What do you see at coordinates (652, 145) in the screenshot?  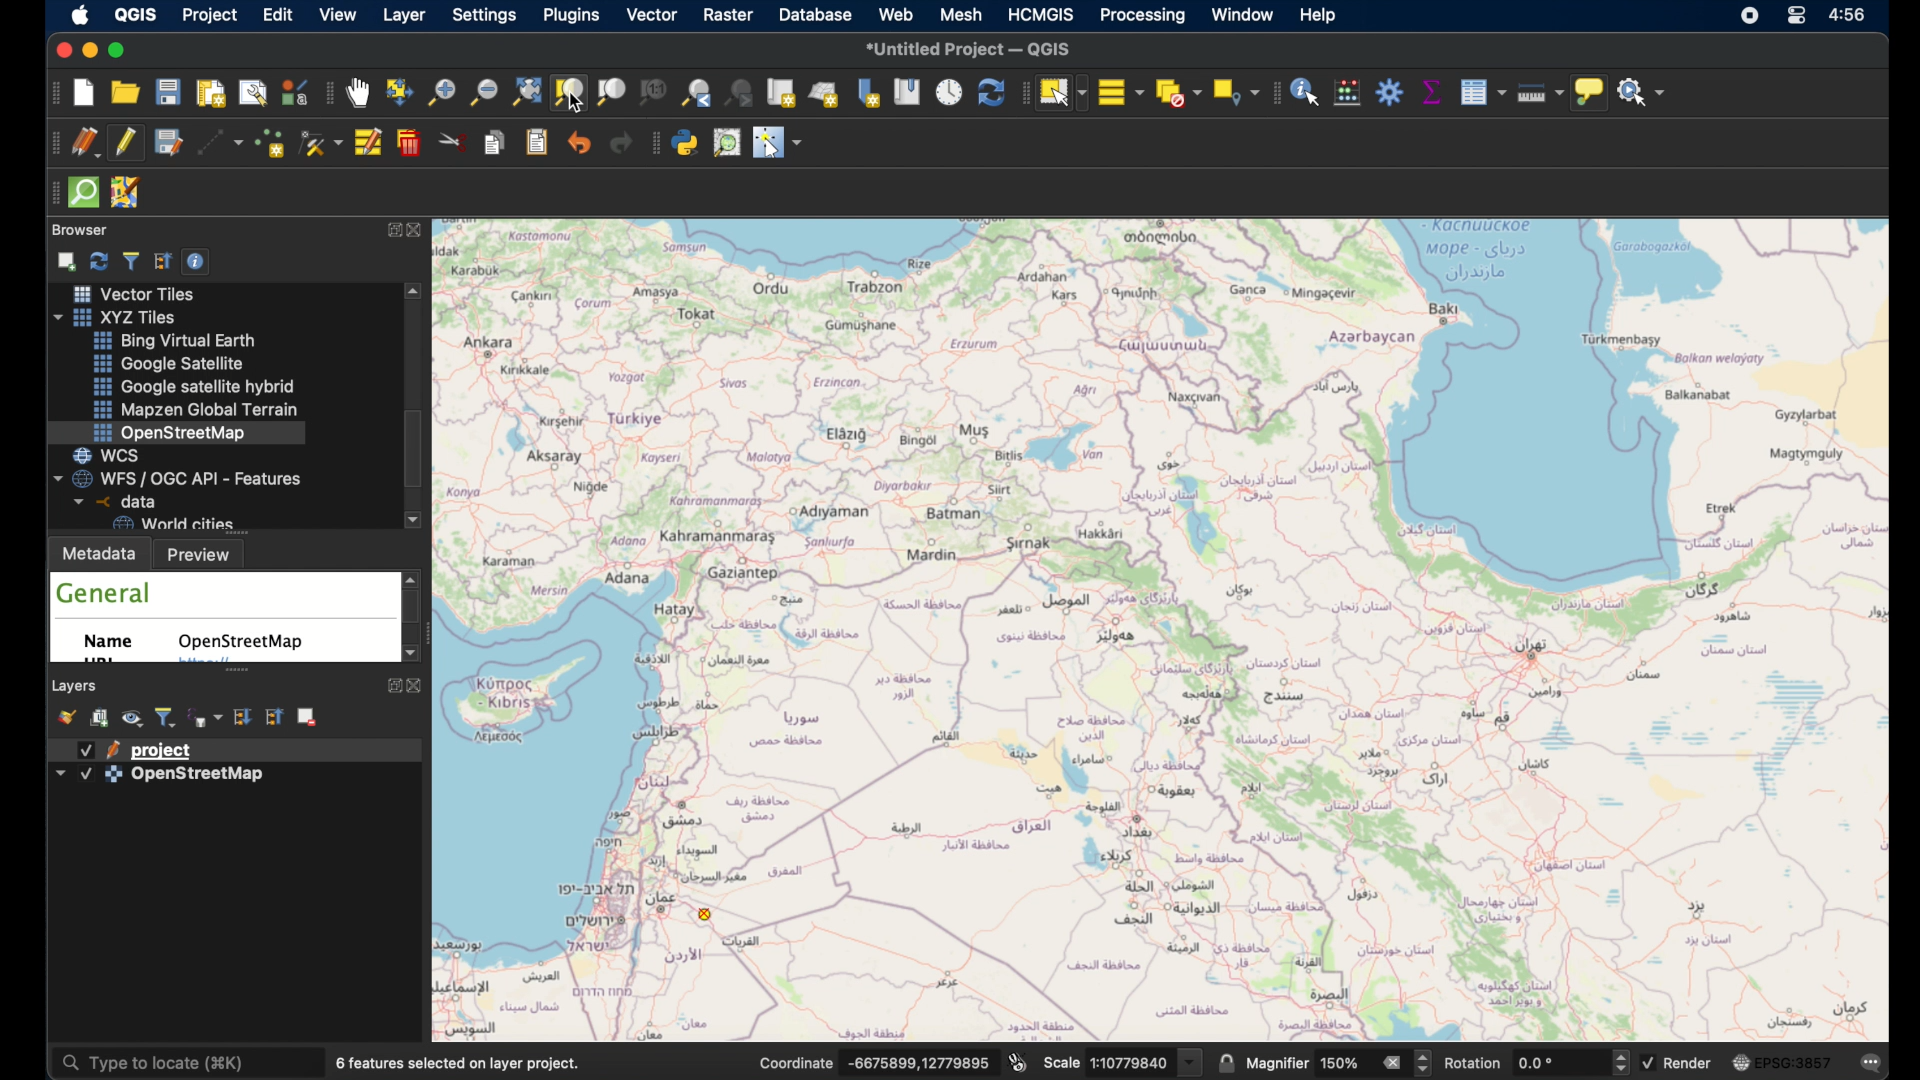 I see `plugins toolbar` at bounding box center [652, 145].